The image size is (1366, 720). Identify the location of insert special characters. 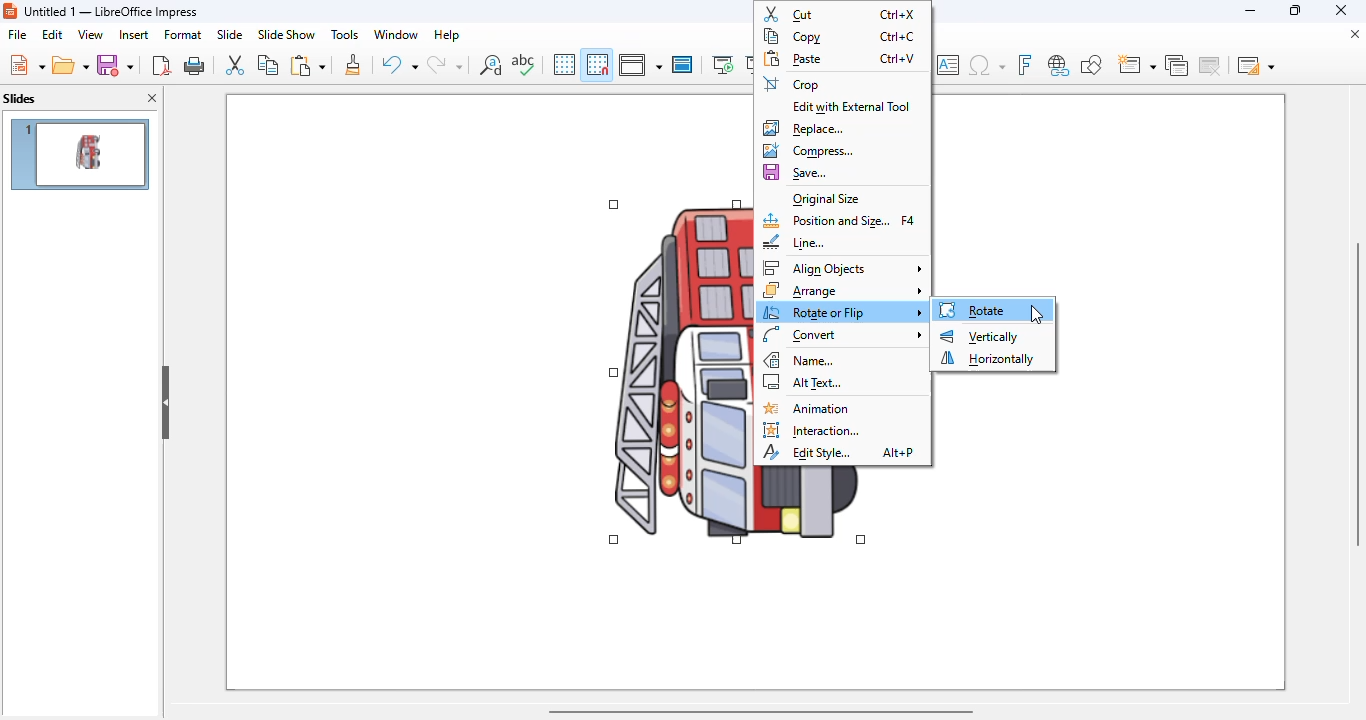
(987, 65).